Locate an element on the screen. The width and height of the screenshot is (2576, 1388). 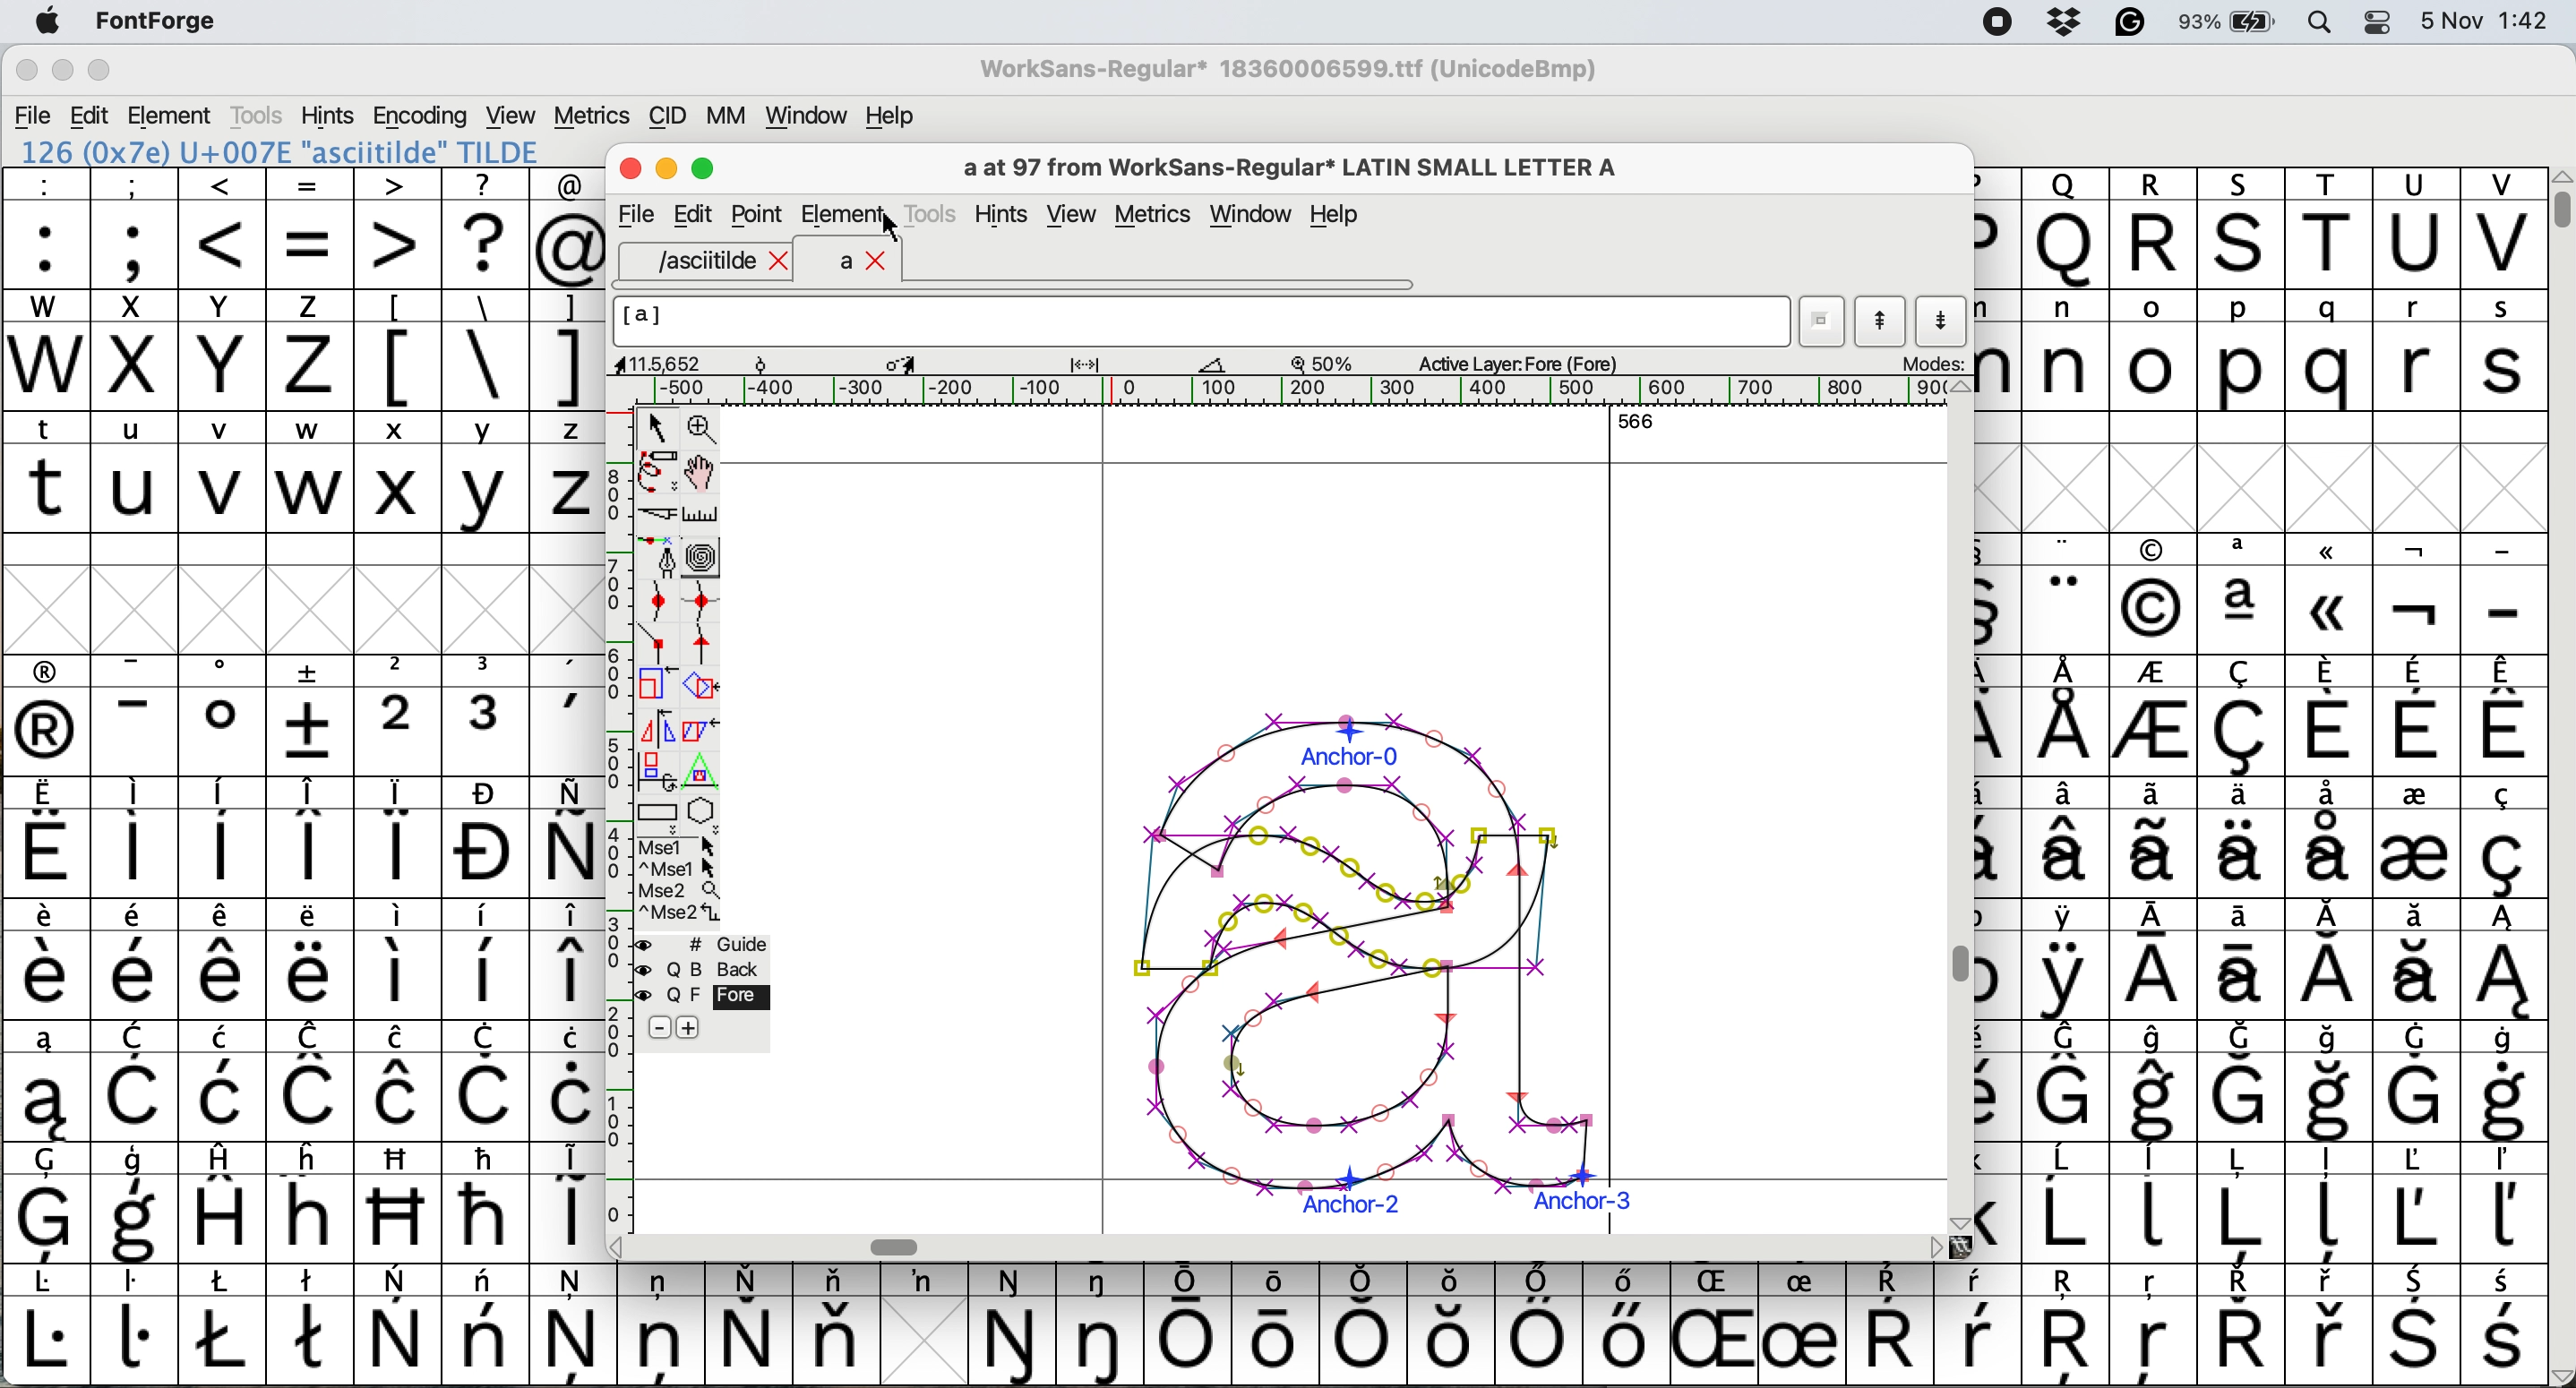
symbol is located at coordinates (1538, 1325).